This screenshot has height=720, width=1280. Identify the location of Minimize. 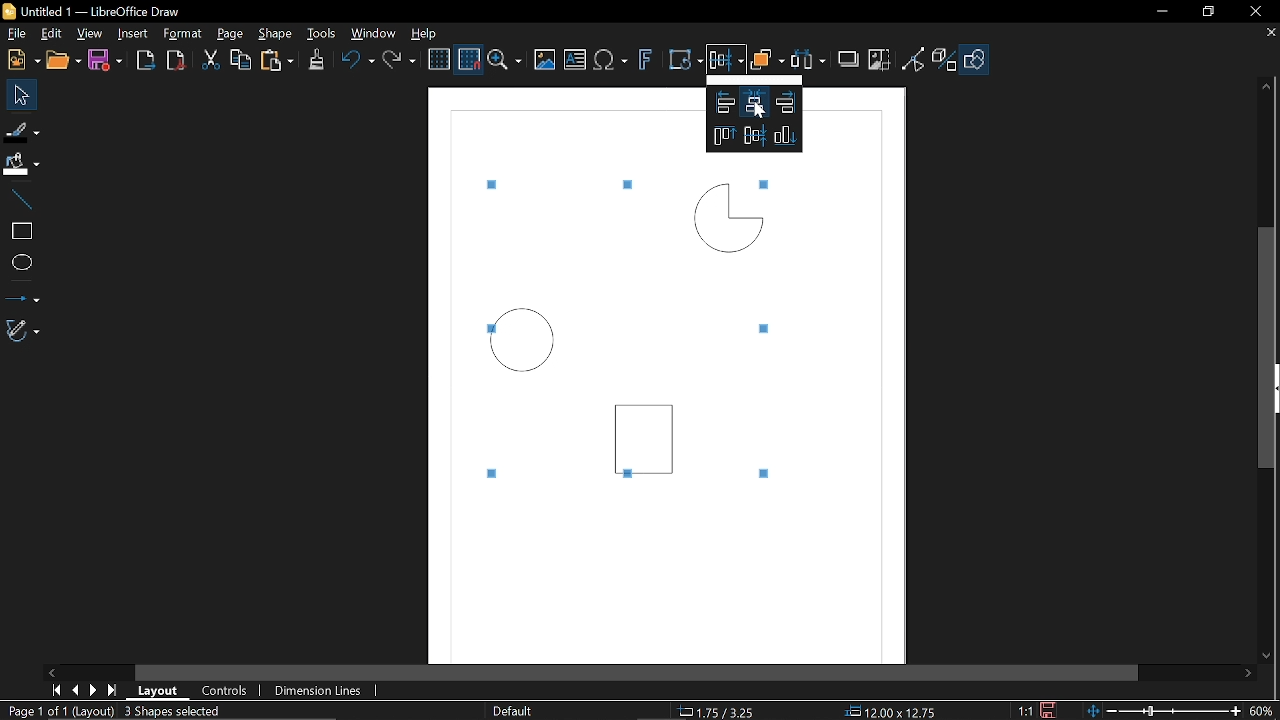
(1167, 12).